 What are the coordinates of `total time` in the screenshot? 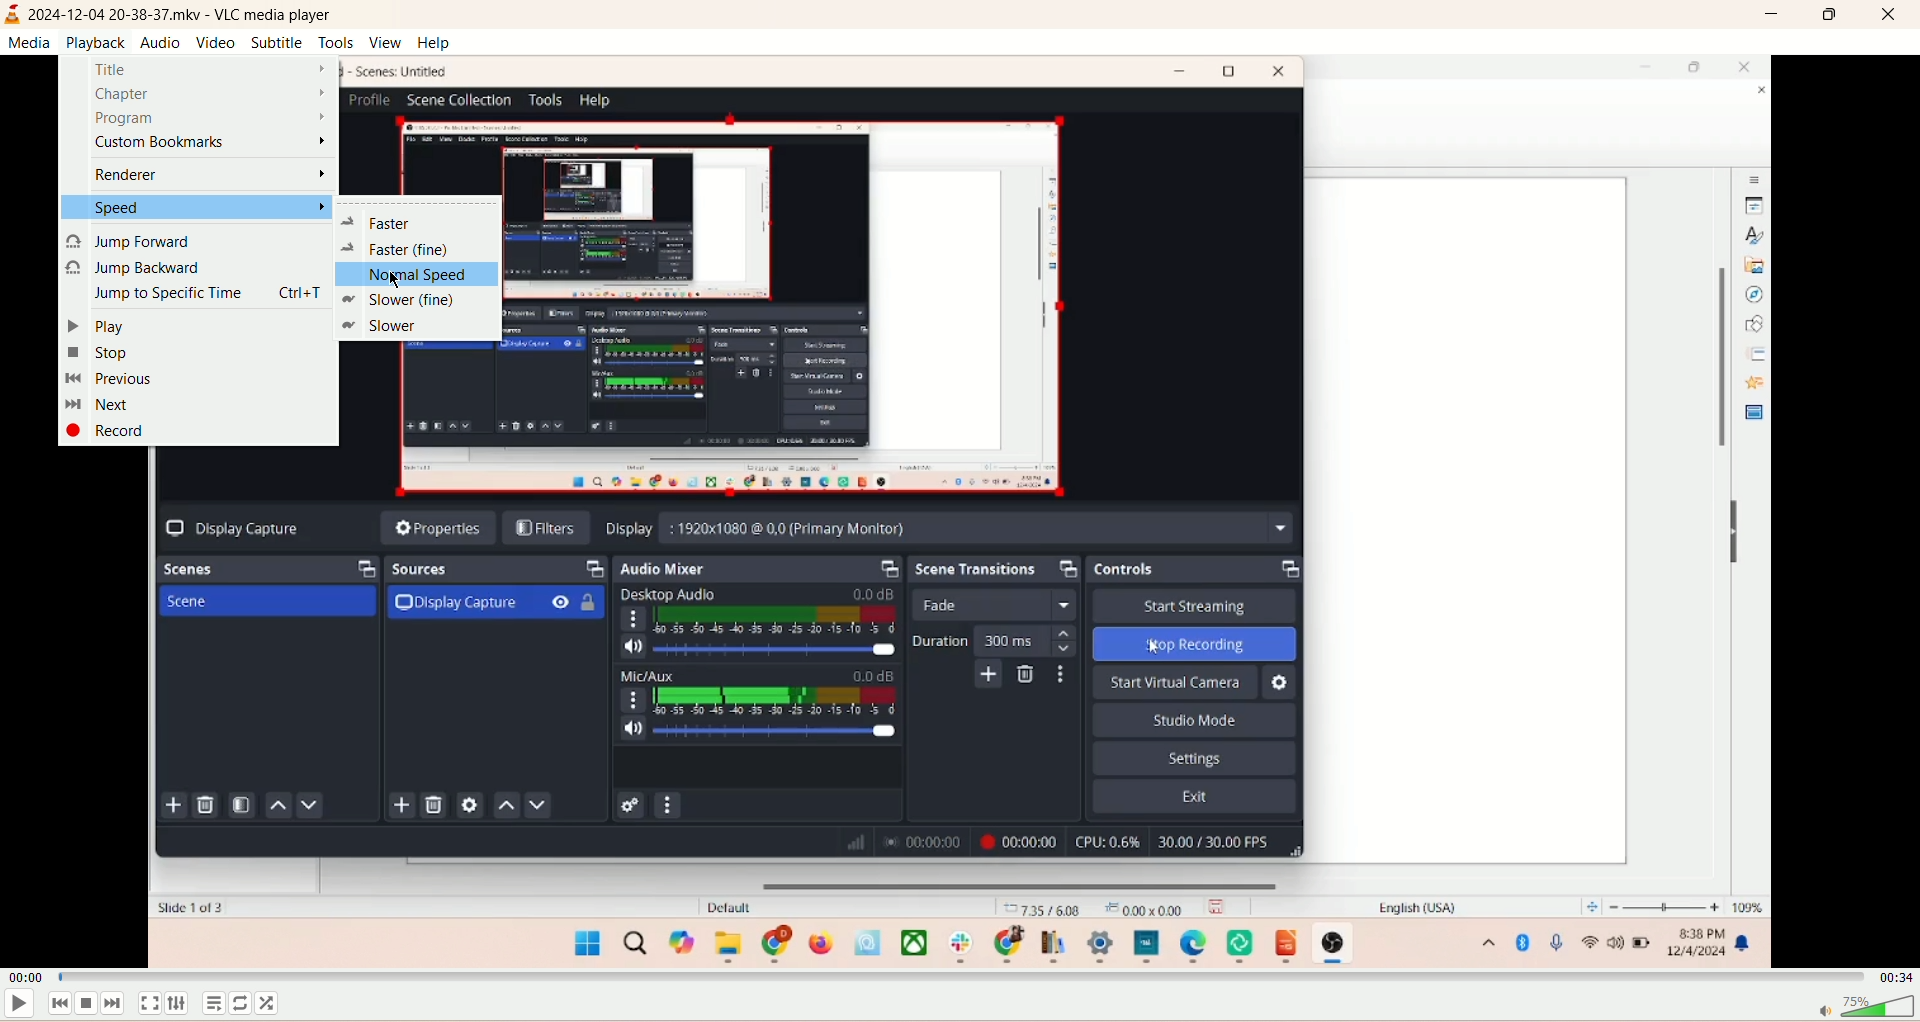 It's located at (1894, 976).